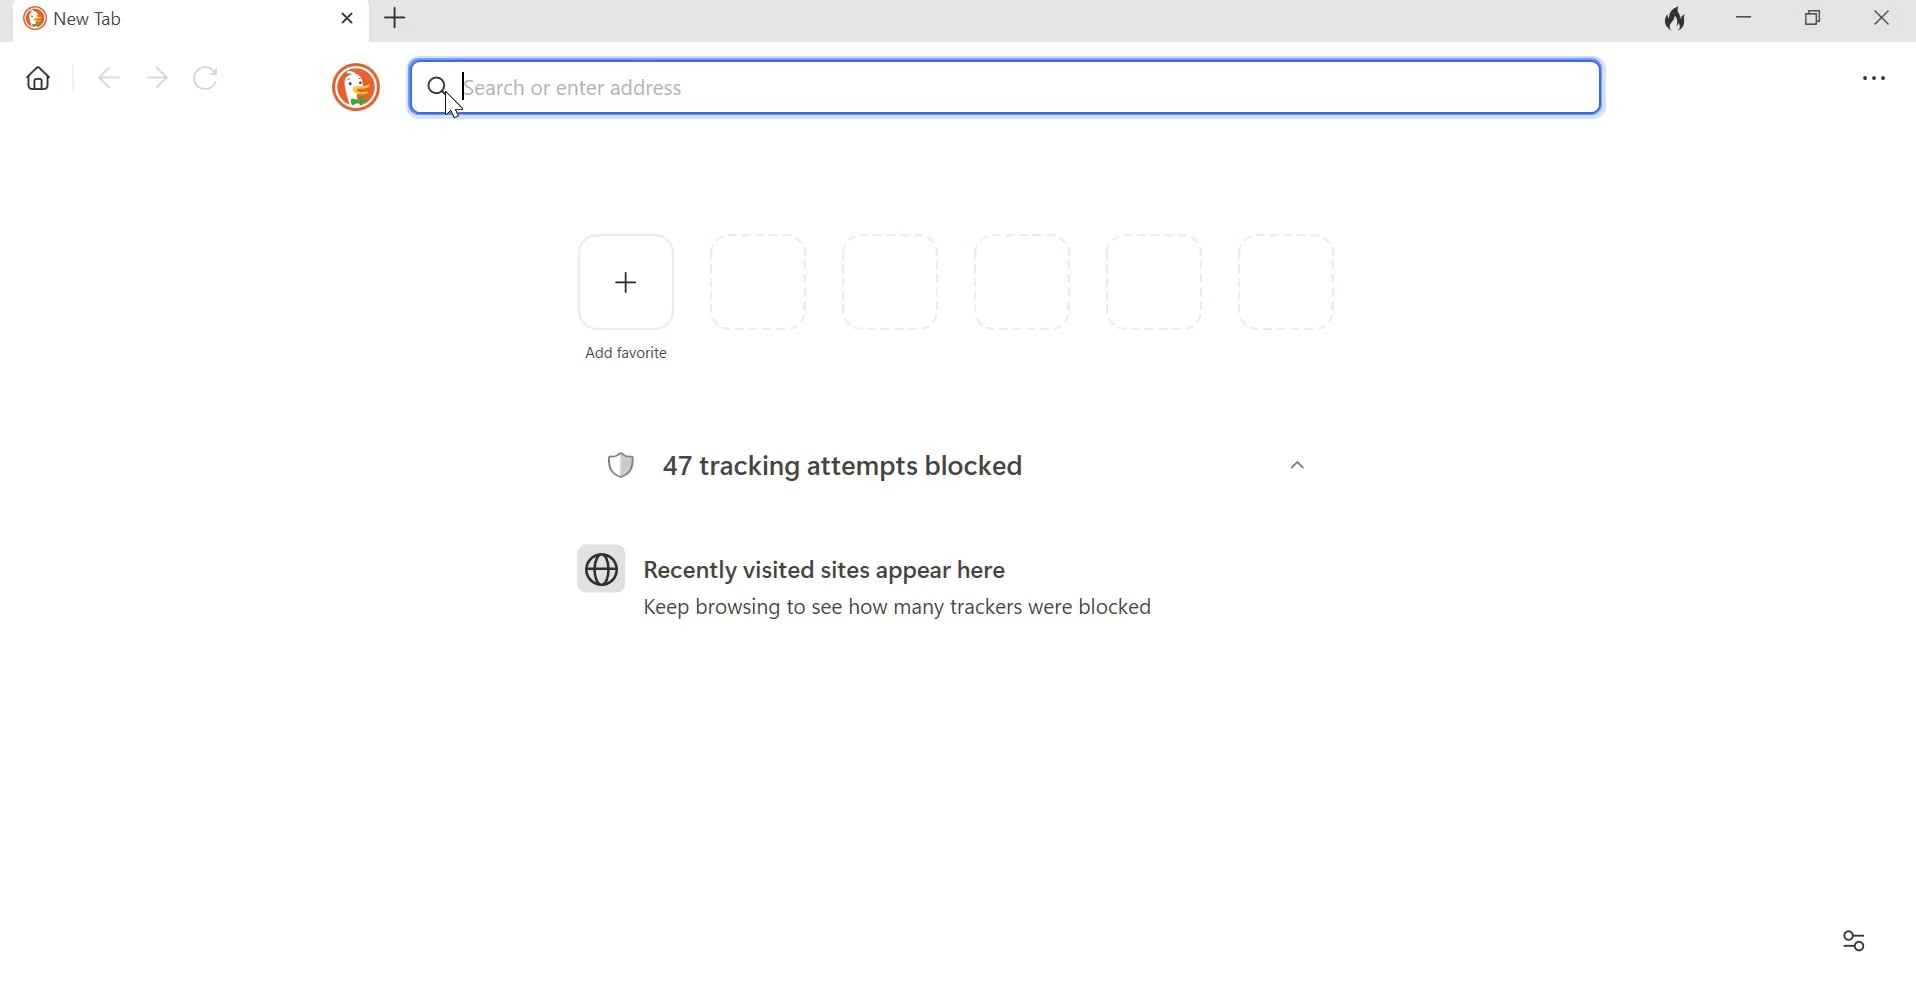  I want to click on Minimize, so click(1749, 20).